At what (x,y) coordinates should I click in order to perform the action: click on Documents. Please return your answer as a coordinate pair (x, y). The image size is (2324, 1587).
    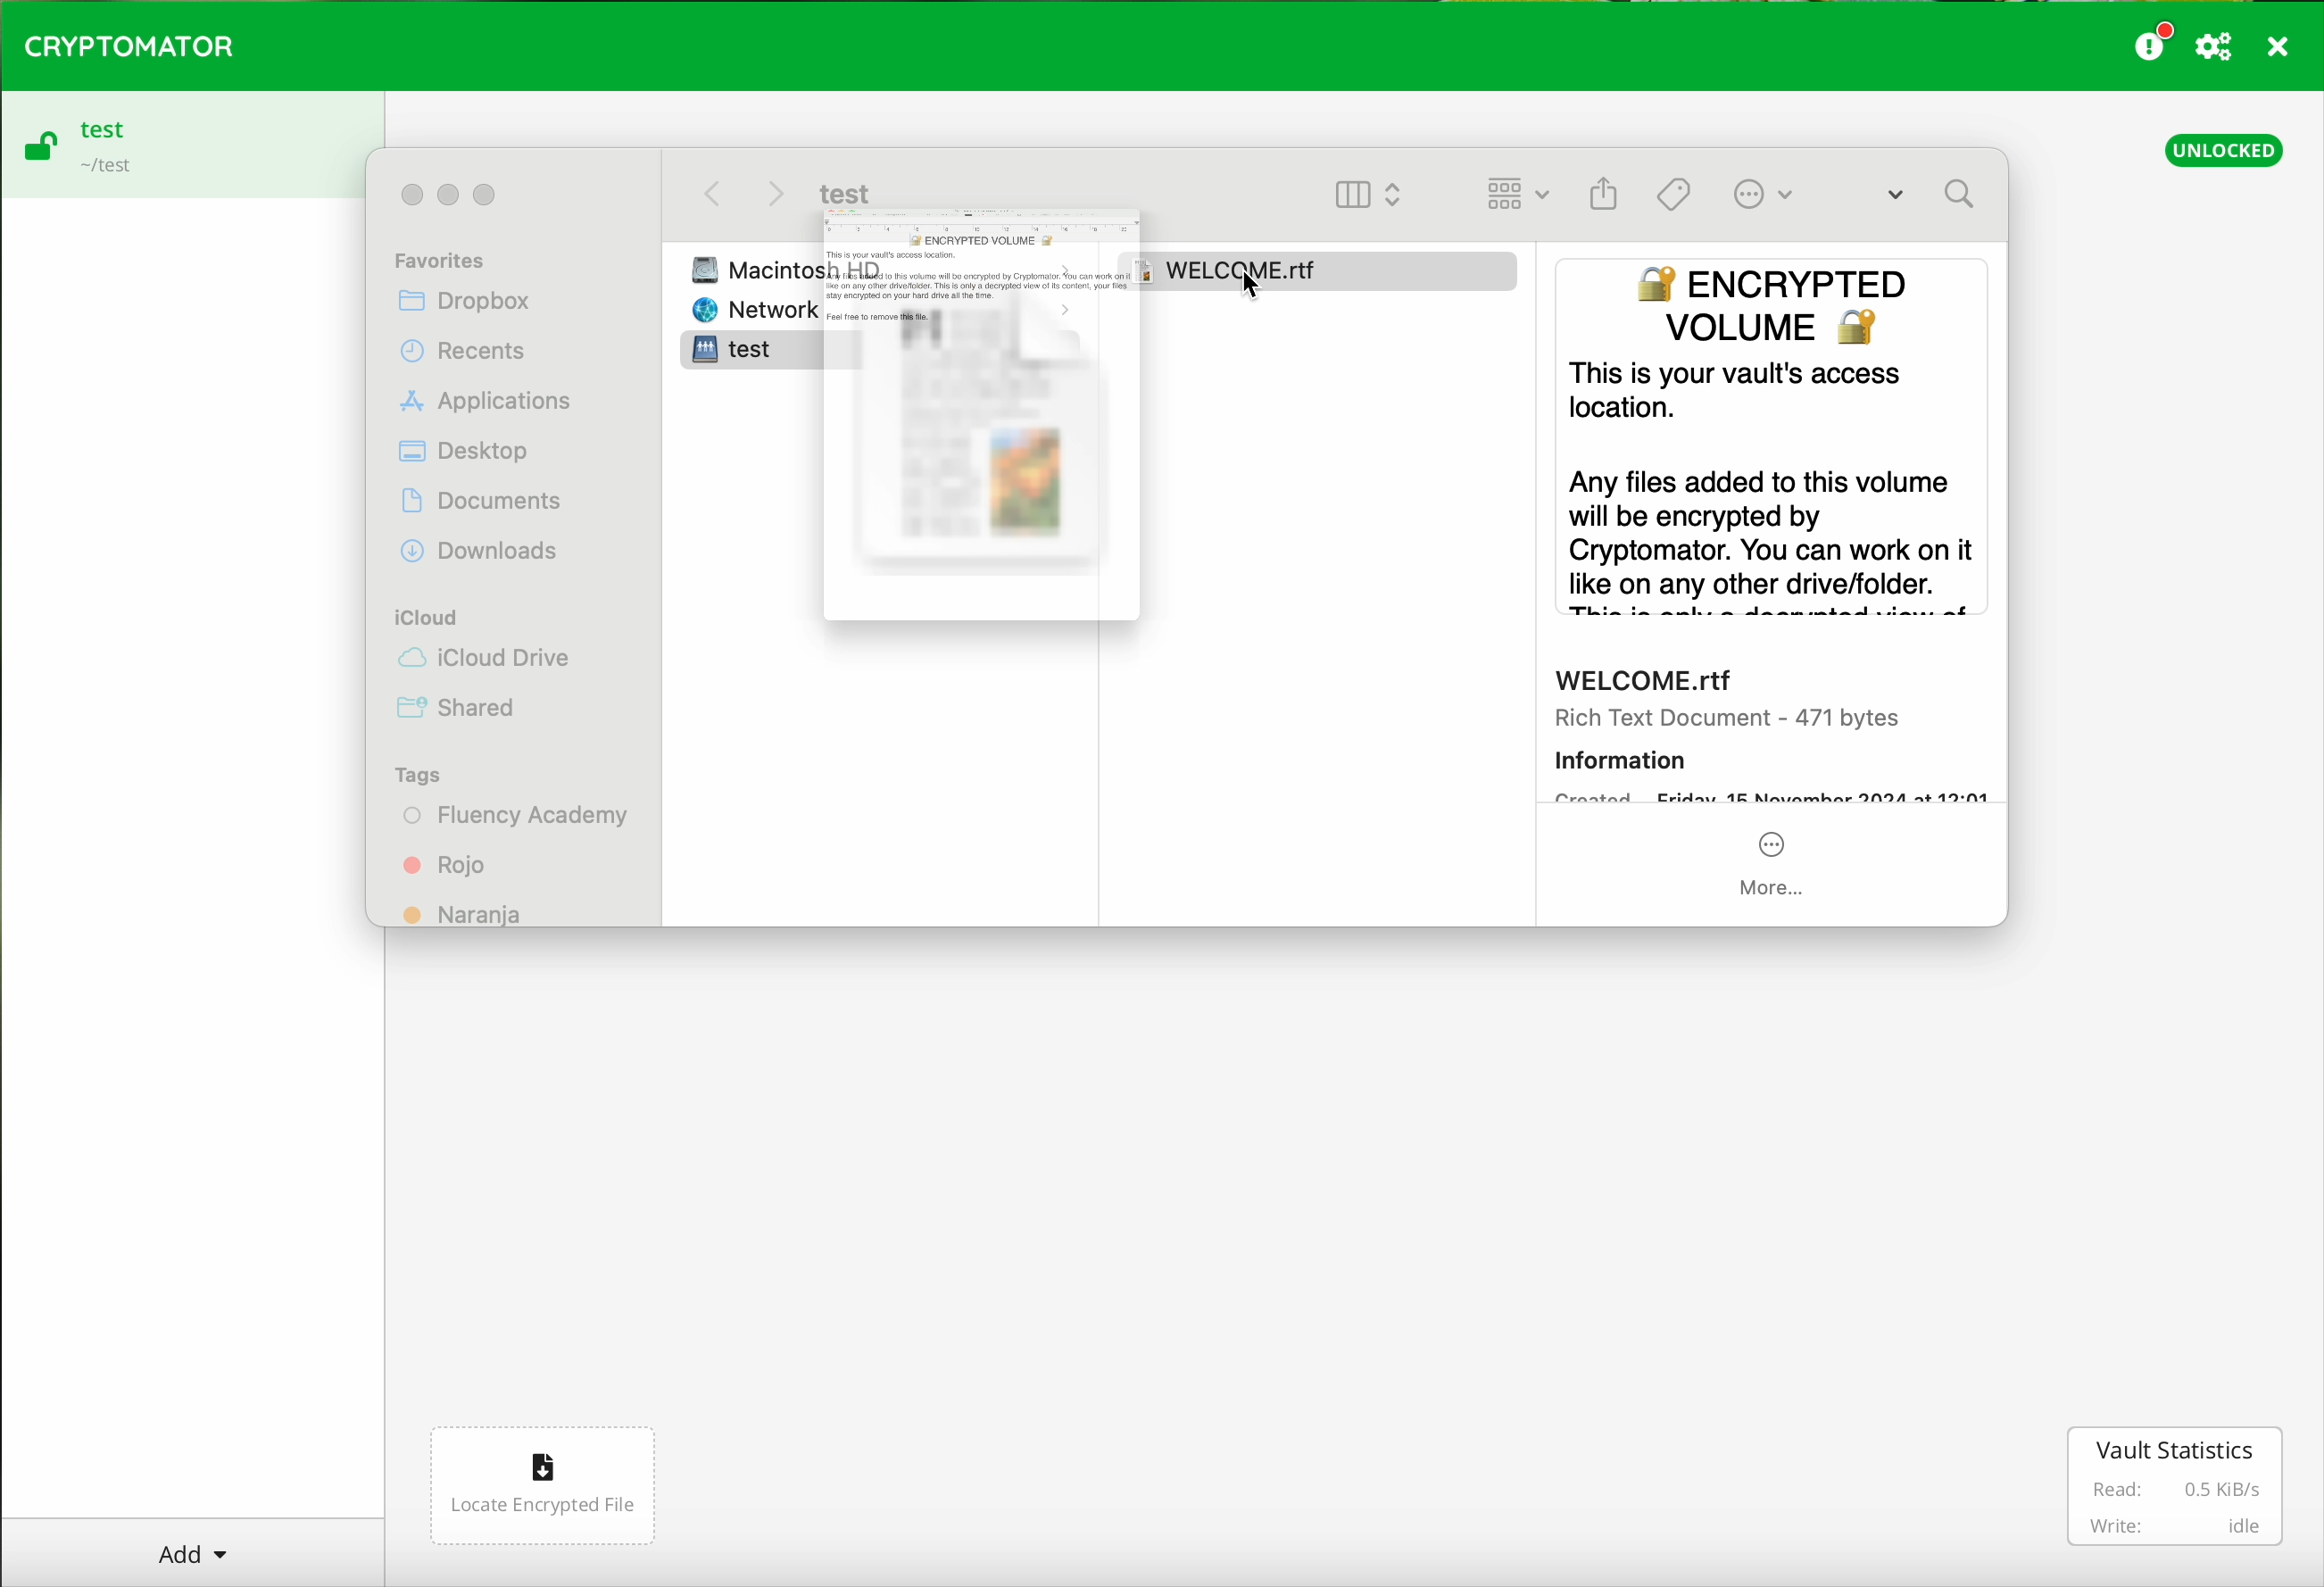
    Looking at the image, I should click on (482, 498).